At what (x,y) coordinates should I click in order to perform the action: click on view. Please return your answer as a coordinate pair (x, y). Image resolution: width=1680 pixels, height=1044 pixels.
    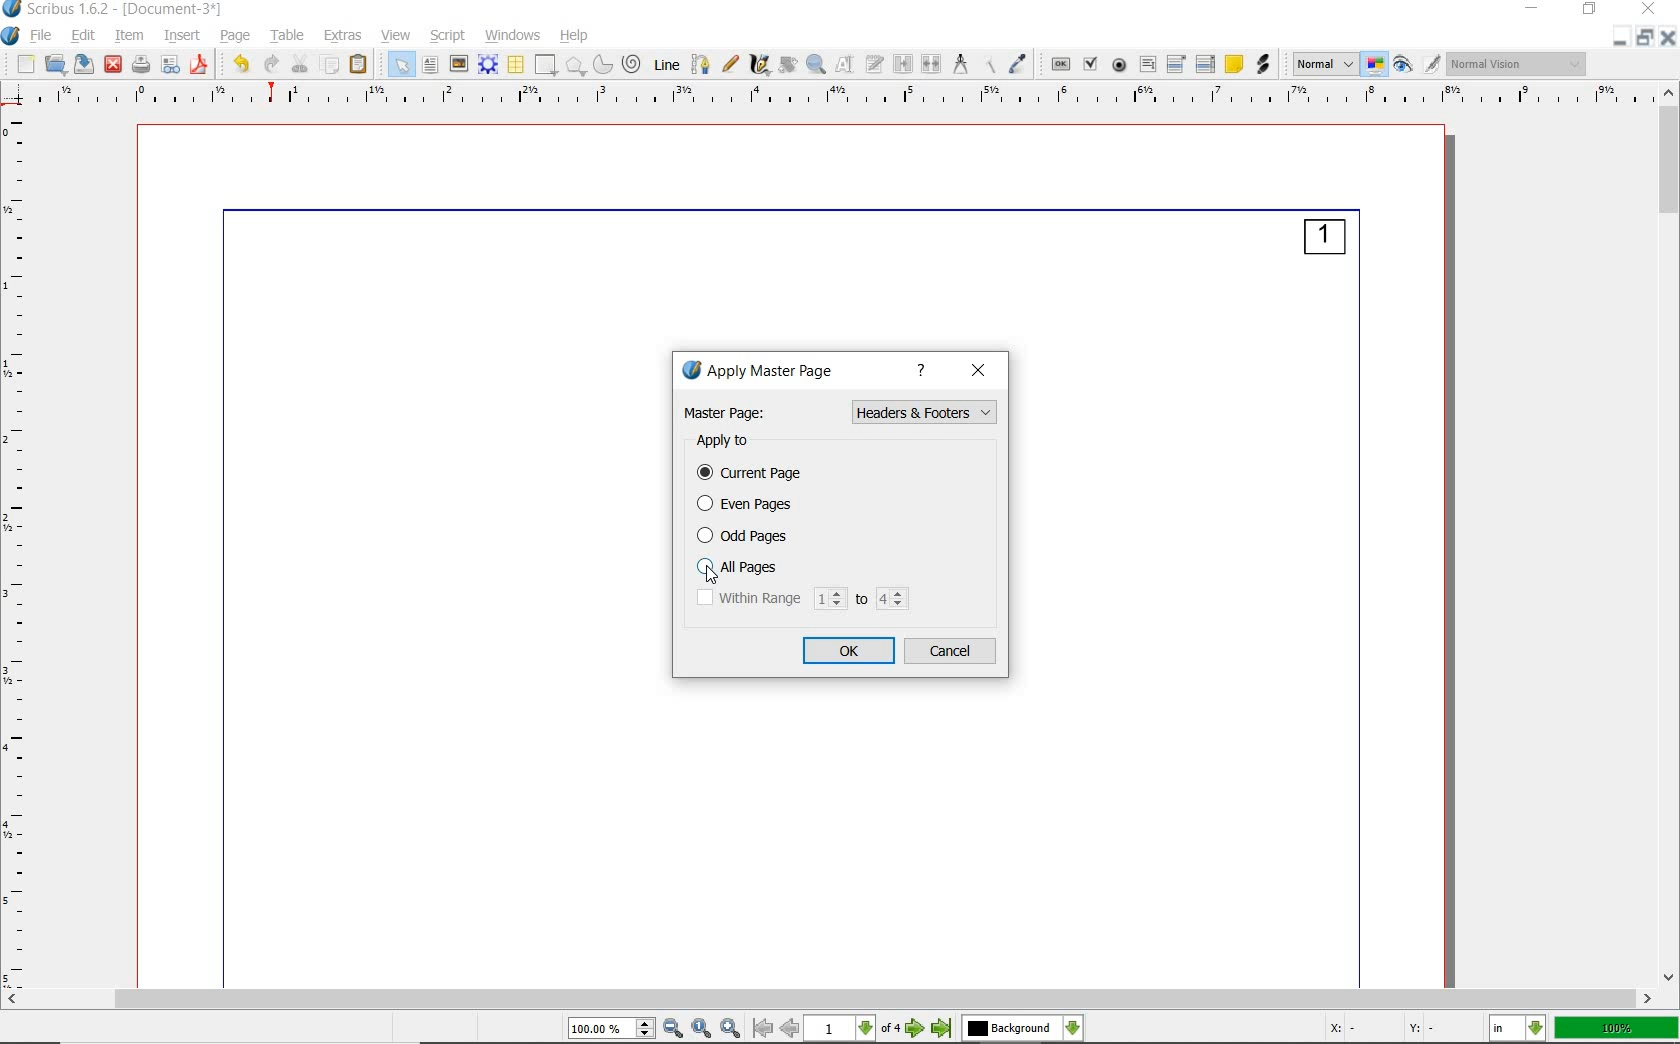
    Looking at the image, I should click on (396, 34).